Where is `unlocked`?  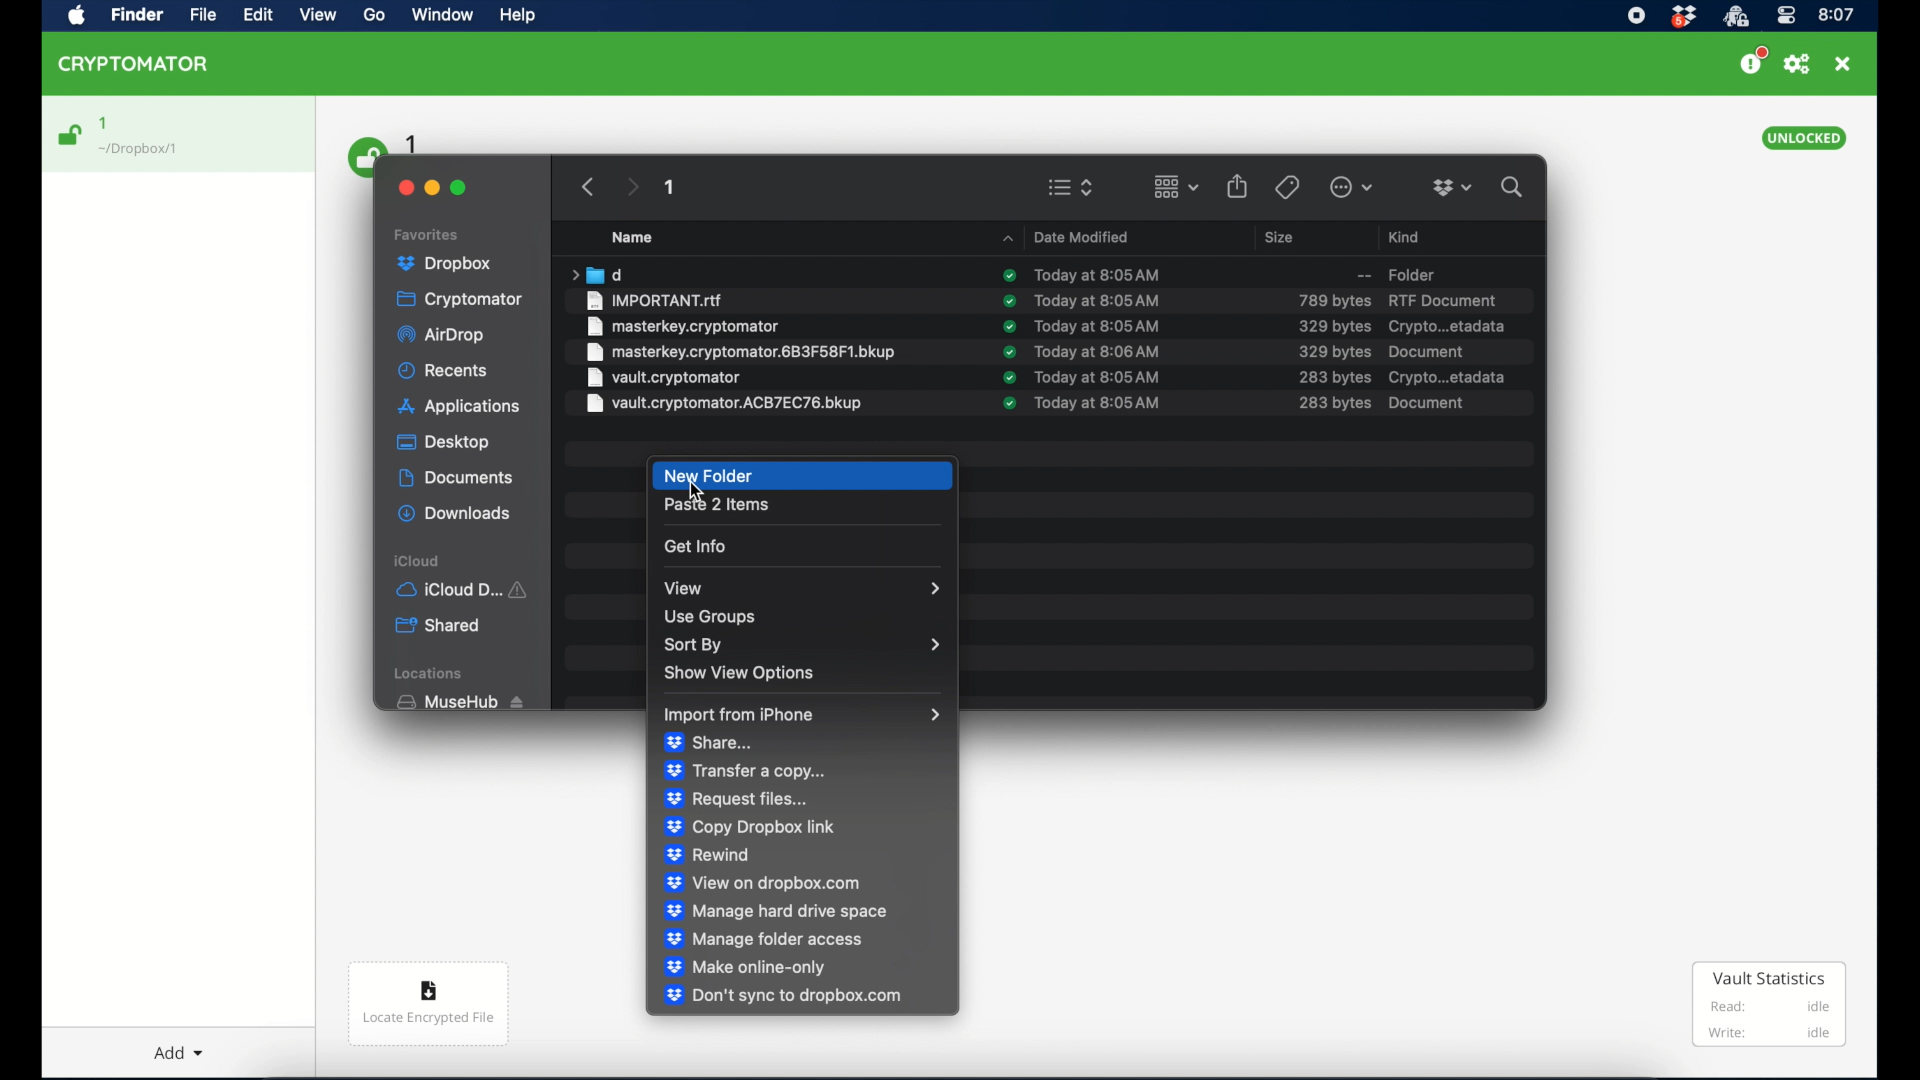
unlocked is located at coordinates (1805, 138).